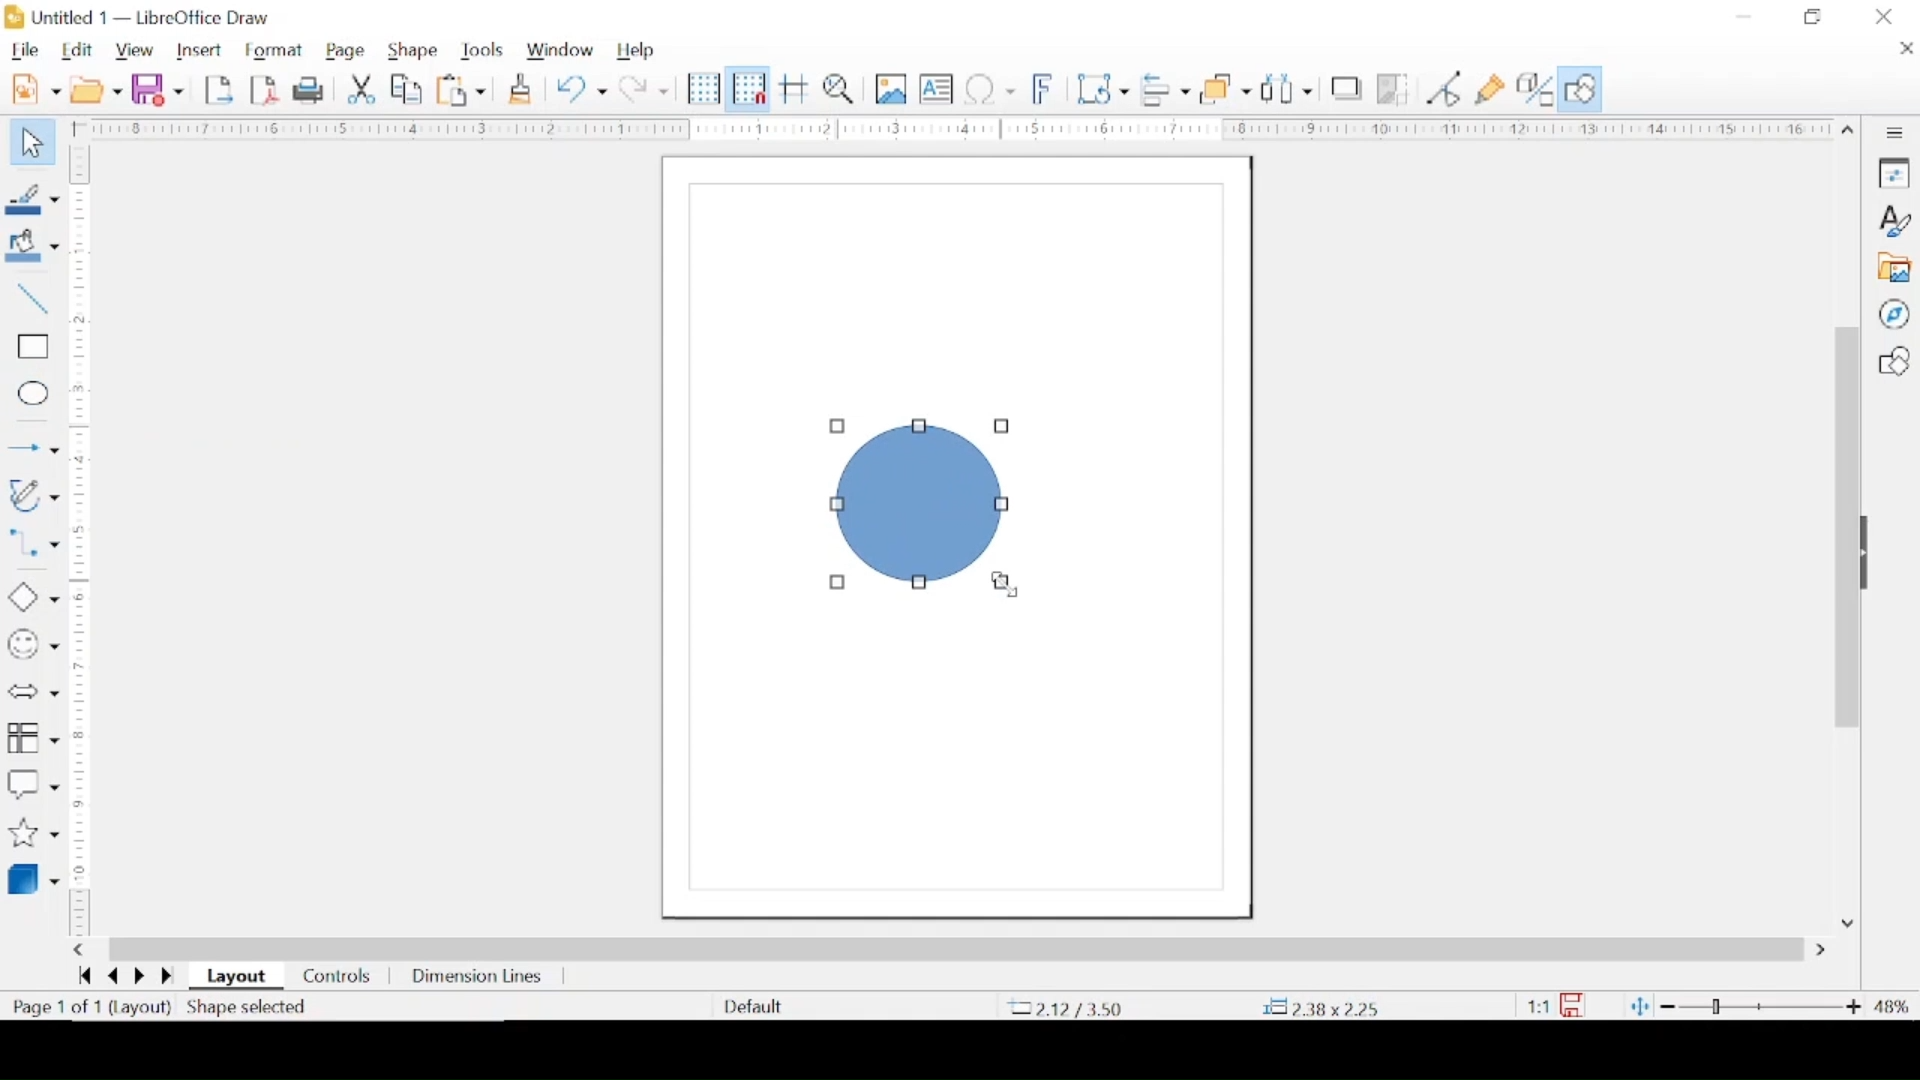 The width and height of the screenshot is (1920, 1080). Describe the element at coordinates (1886, 16) in the screenshot. I see `close` at that location.